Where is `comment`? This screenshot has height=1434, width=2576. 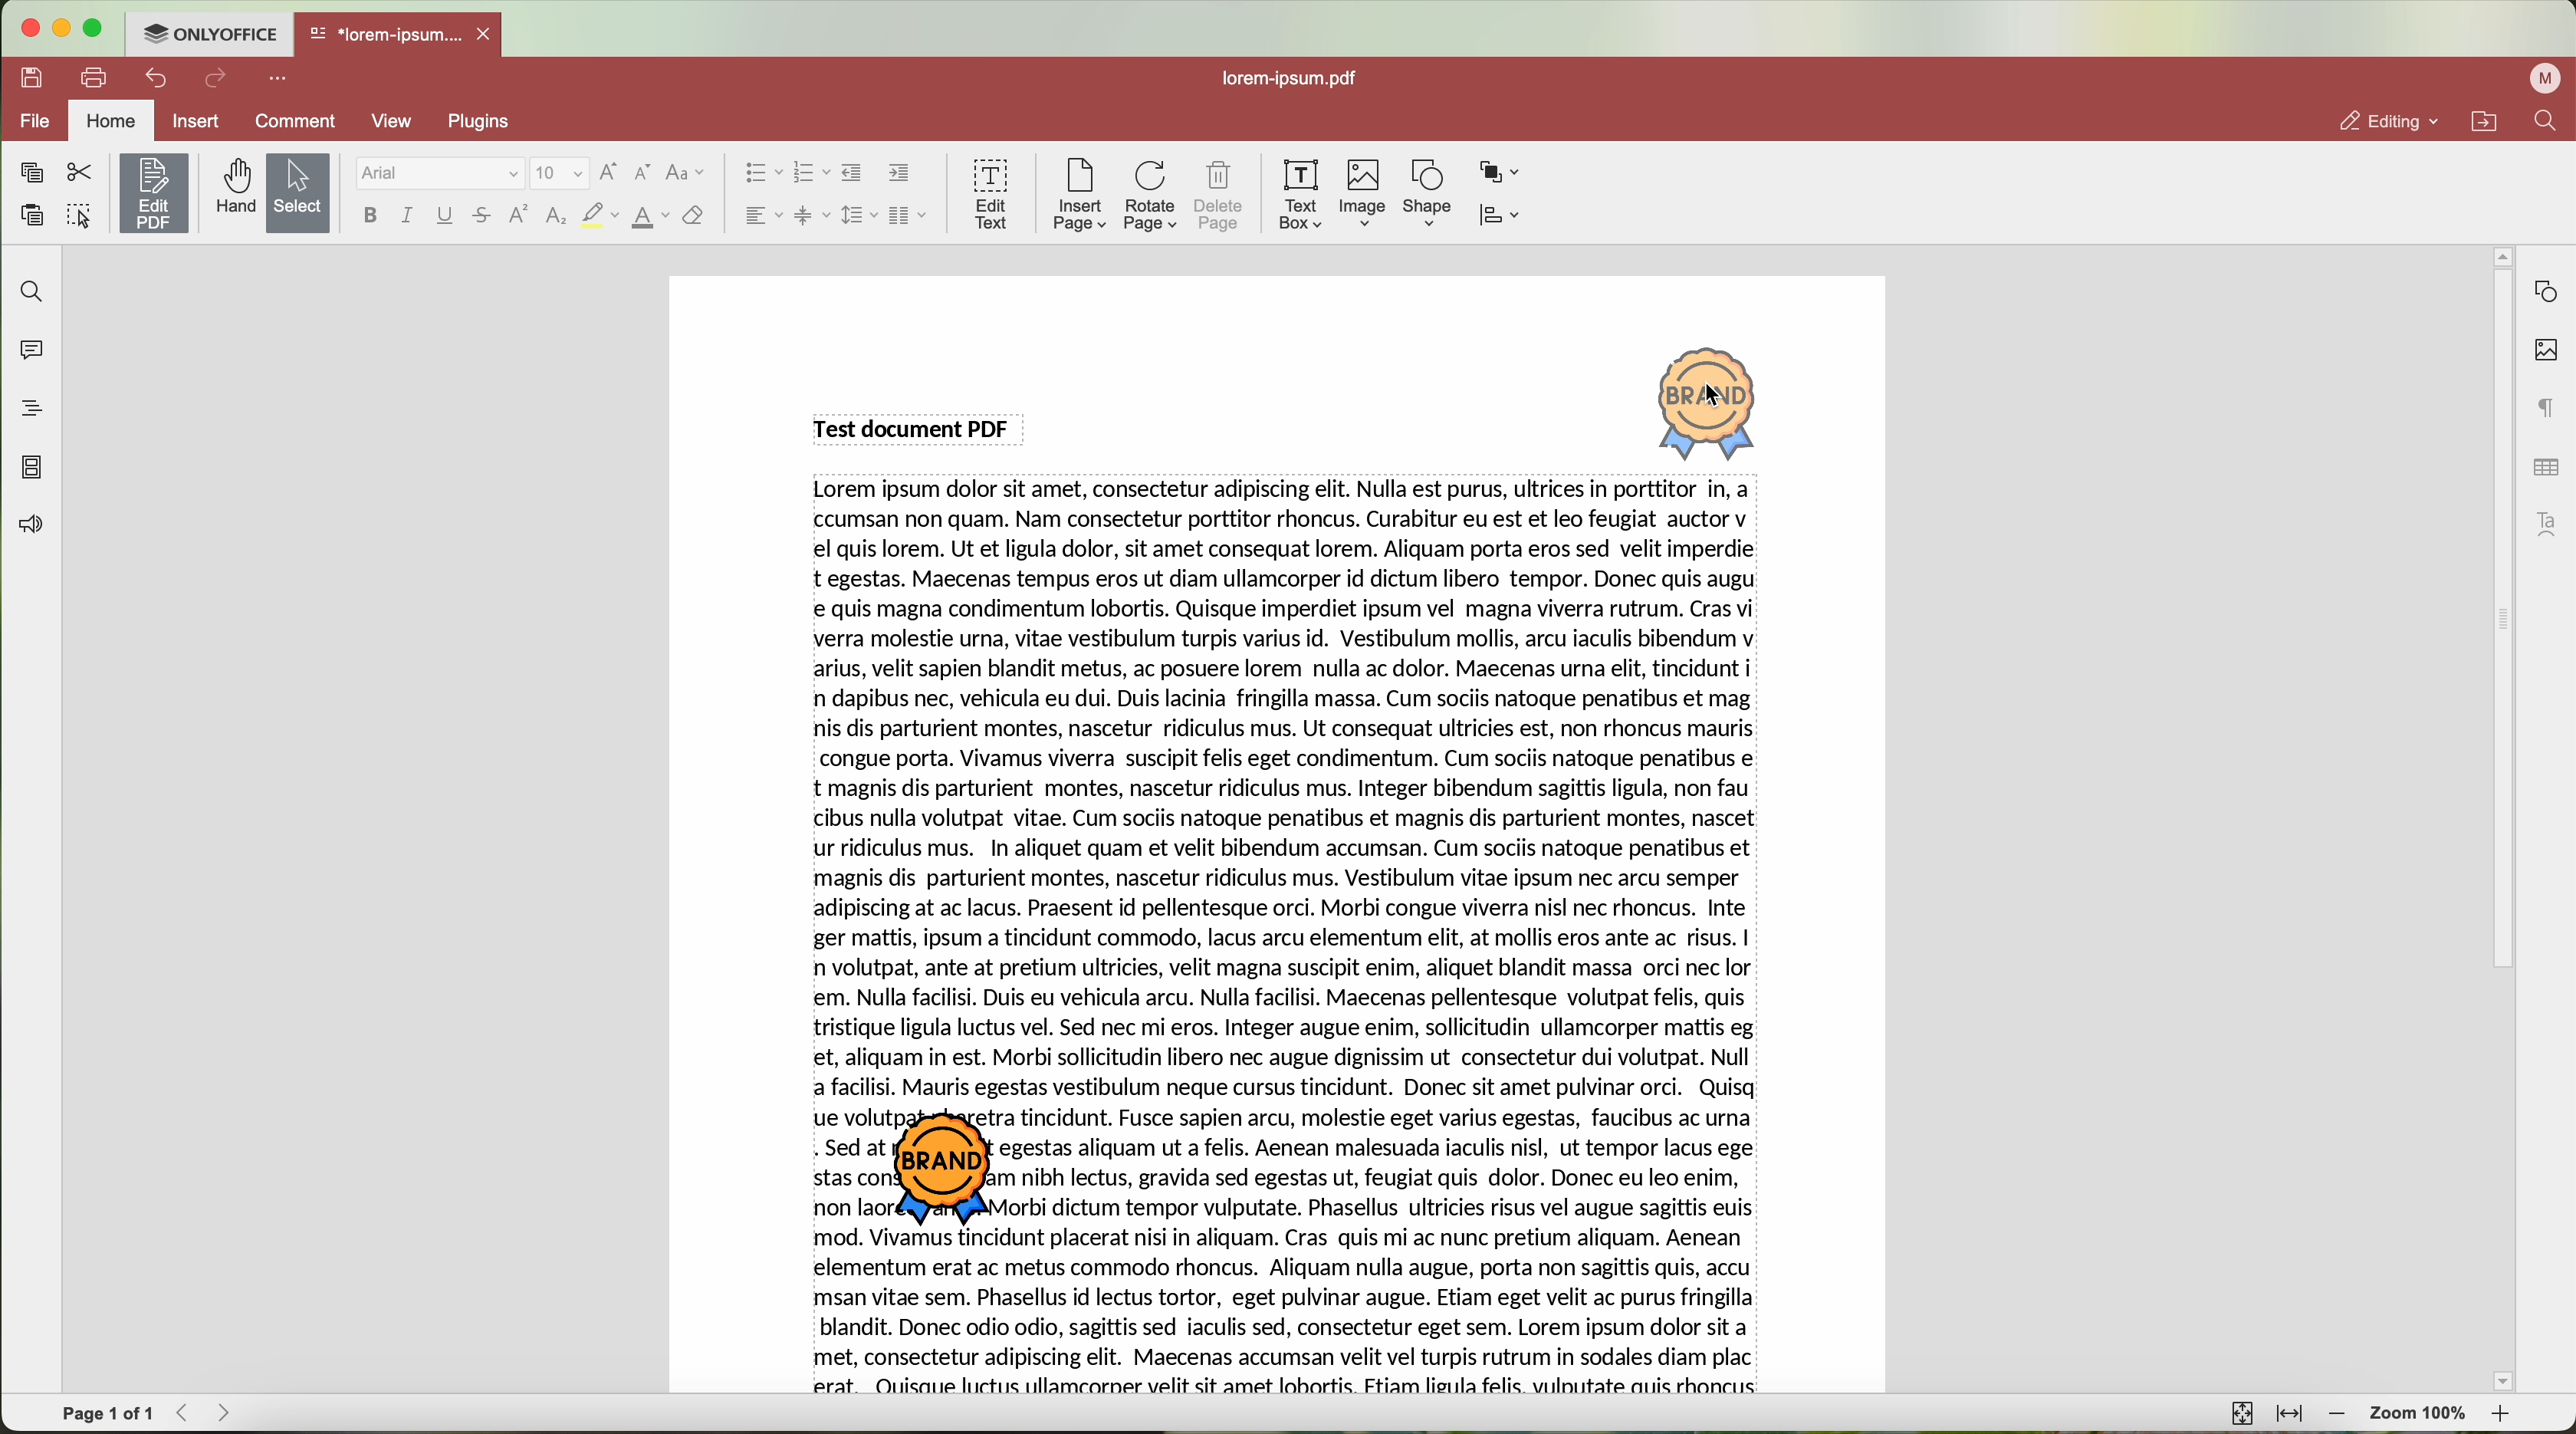
comment is located at coordinates (299, 124).